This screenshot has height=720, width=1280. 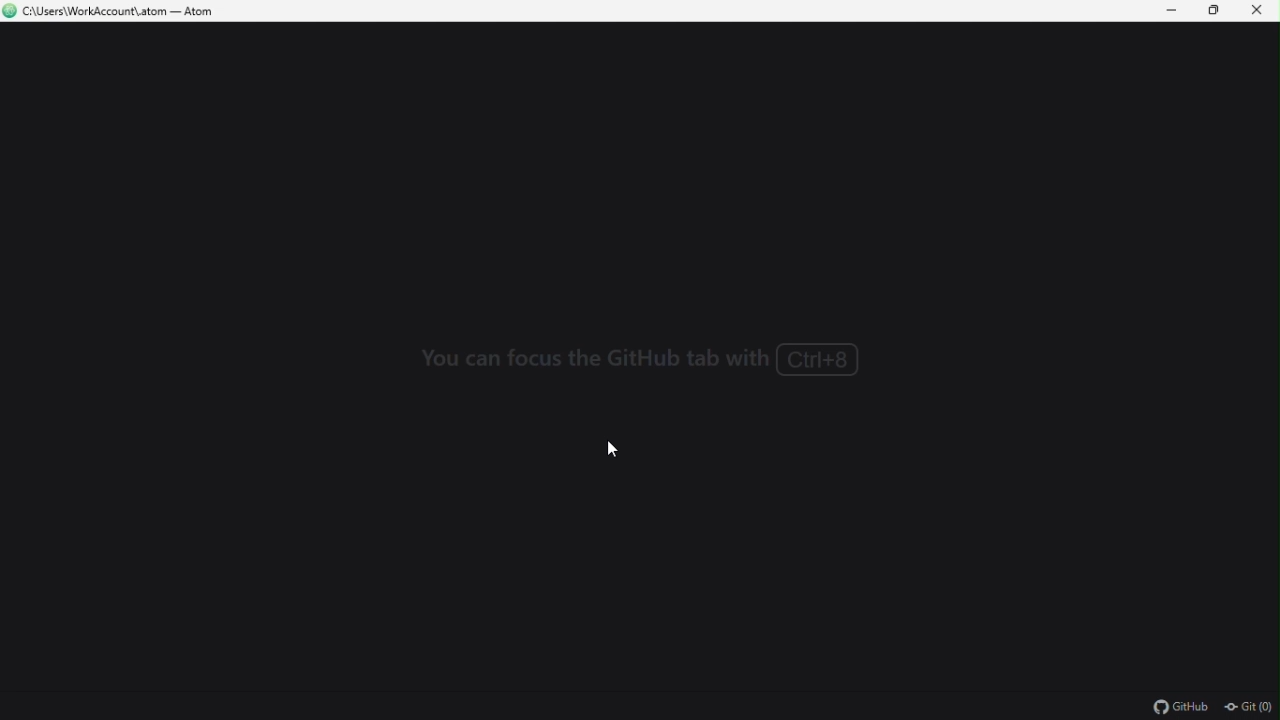 What do you see at coordinates (640, 361) in the screenshot?
I see `You can focus the GitHub tab with | Ctrl+8` at bounding box center [640, 361].